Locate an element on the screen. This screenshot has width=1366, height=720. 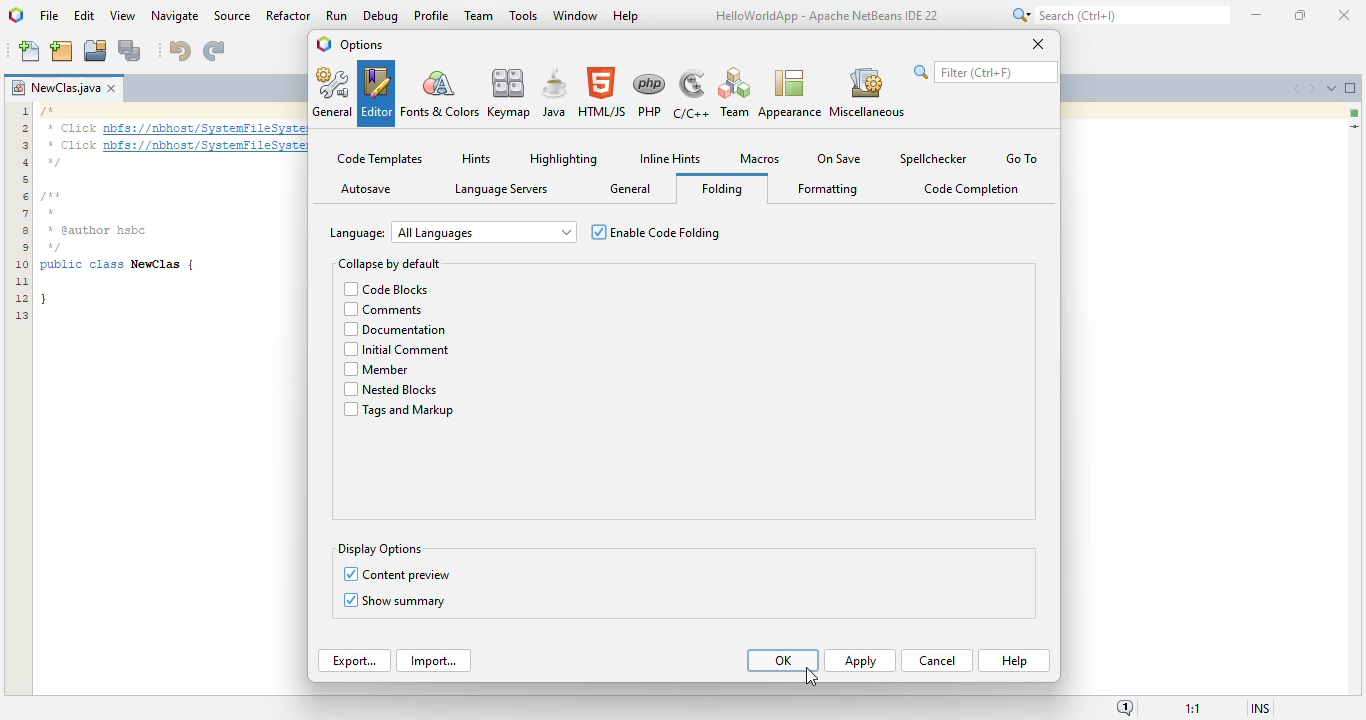
C/C++ is located at coordinates (693, 94).